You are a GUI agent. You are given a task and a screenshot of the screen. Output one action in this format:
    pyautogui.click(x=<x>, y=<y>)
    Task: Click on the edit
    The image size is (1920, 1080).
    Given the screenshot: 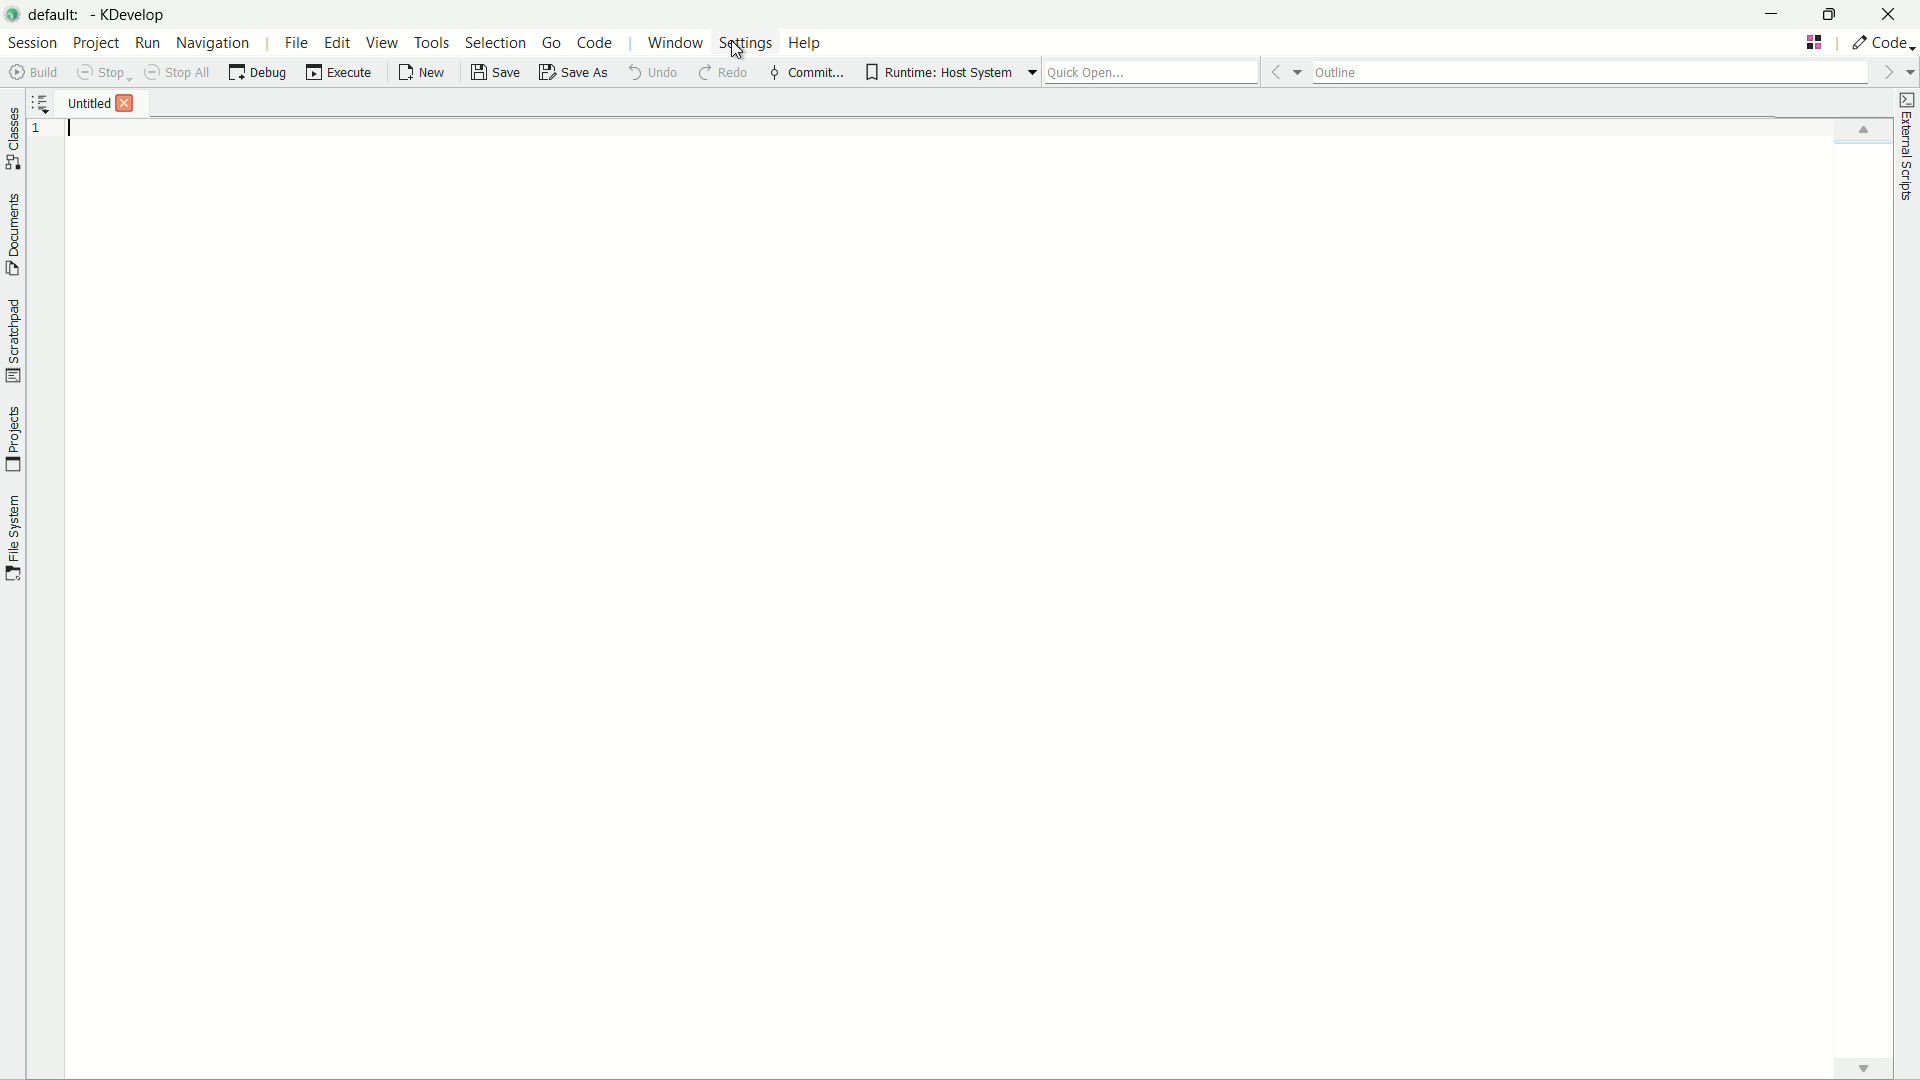 What is the action you would take?
    pyautogui.click(x=337, y=44)
    